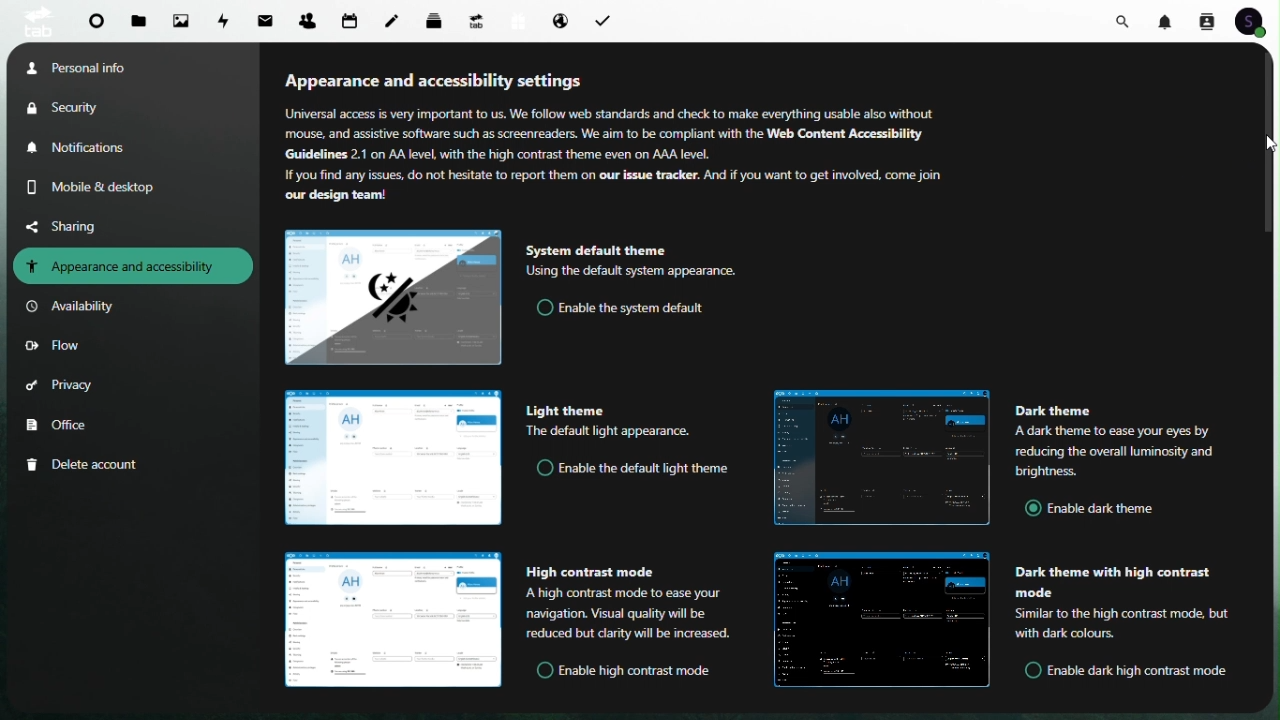 This screenshot has width=1280, height=720. Describe the element at coordinates (340, 195) in the screenshot. I see `our design team!` at that location.